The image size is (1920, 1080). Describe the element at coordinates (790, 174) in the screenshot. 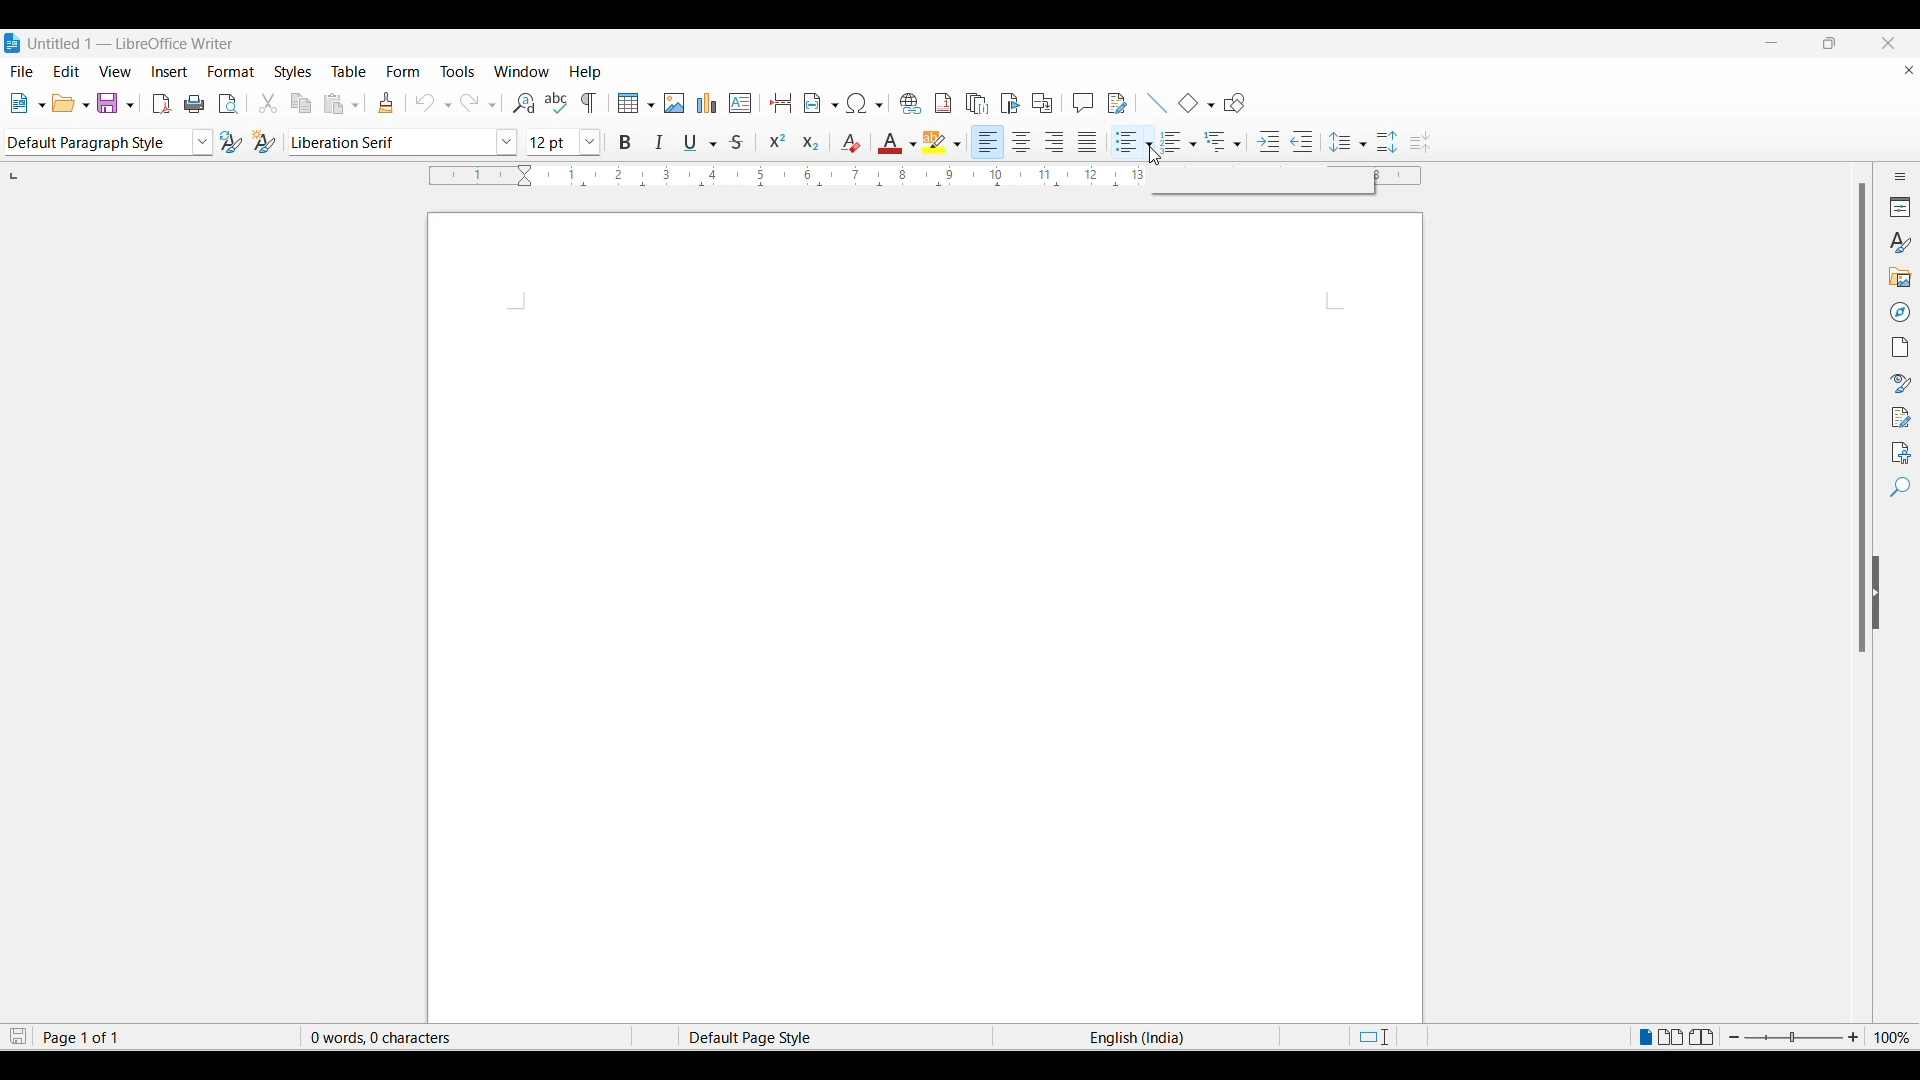

I see `Horizontal ruler` at that location.